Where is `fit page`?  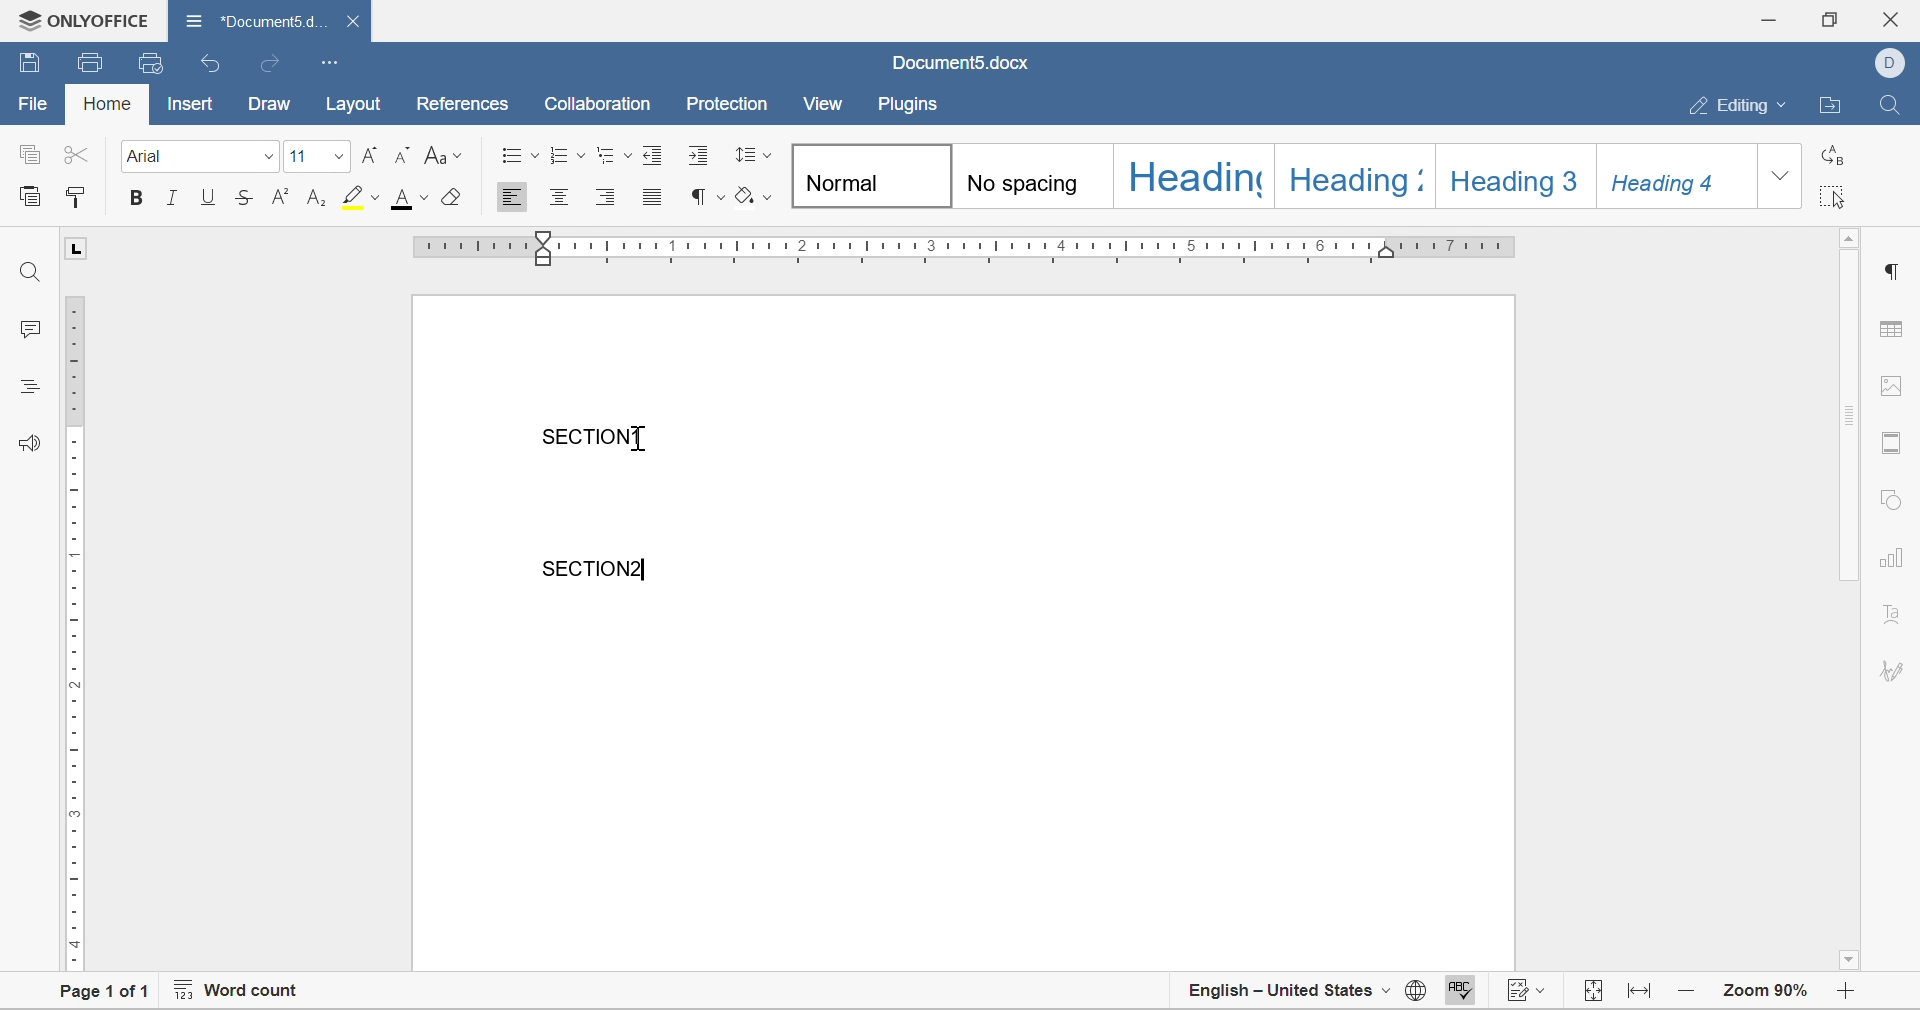 fit page is located at coordinates (1595, 992).